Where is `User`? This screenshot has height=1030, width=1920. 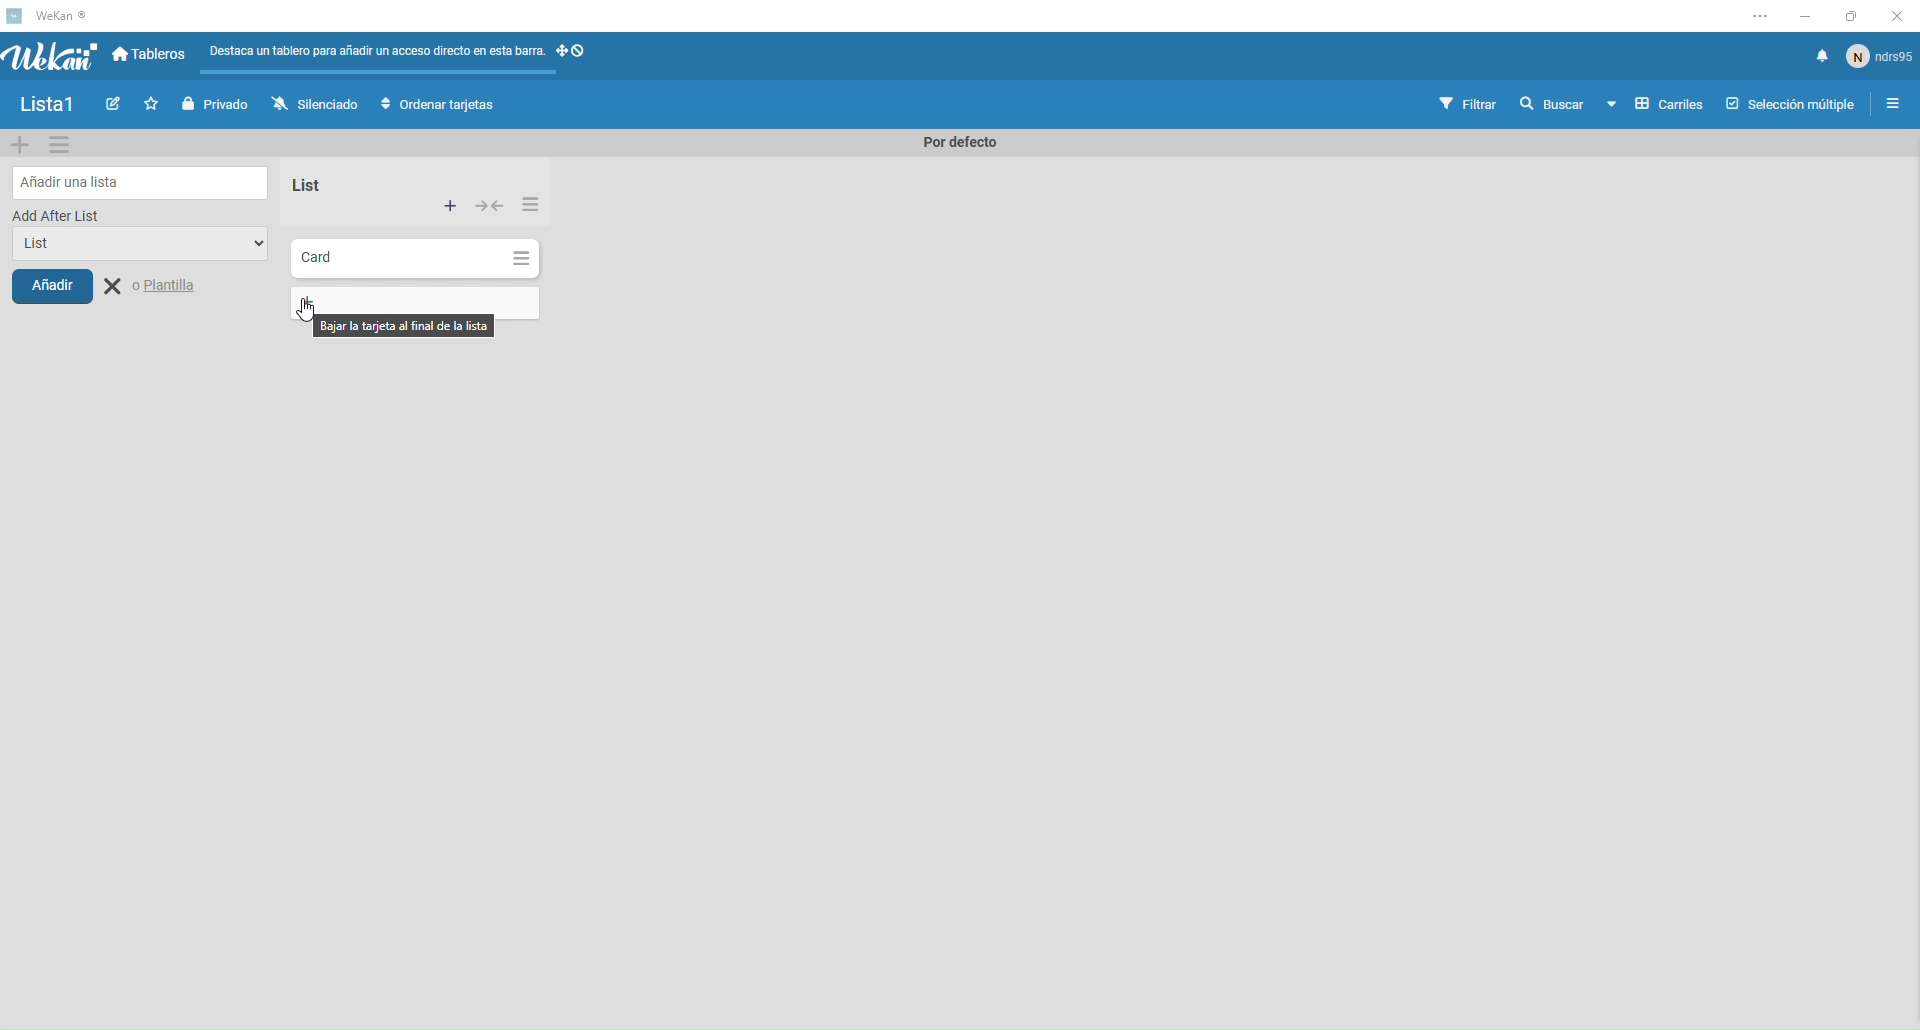
User is located at coordinates (1880, 55).